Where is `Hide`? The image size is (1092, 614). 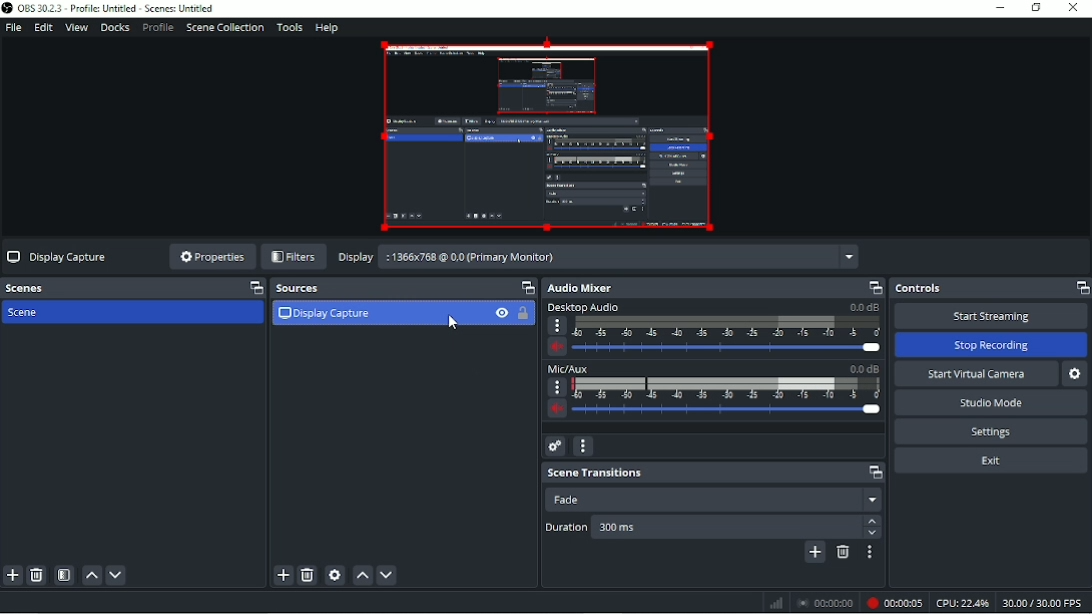
Hide is located at coordinates (502, 313).